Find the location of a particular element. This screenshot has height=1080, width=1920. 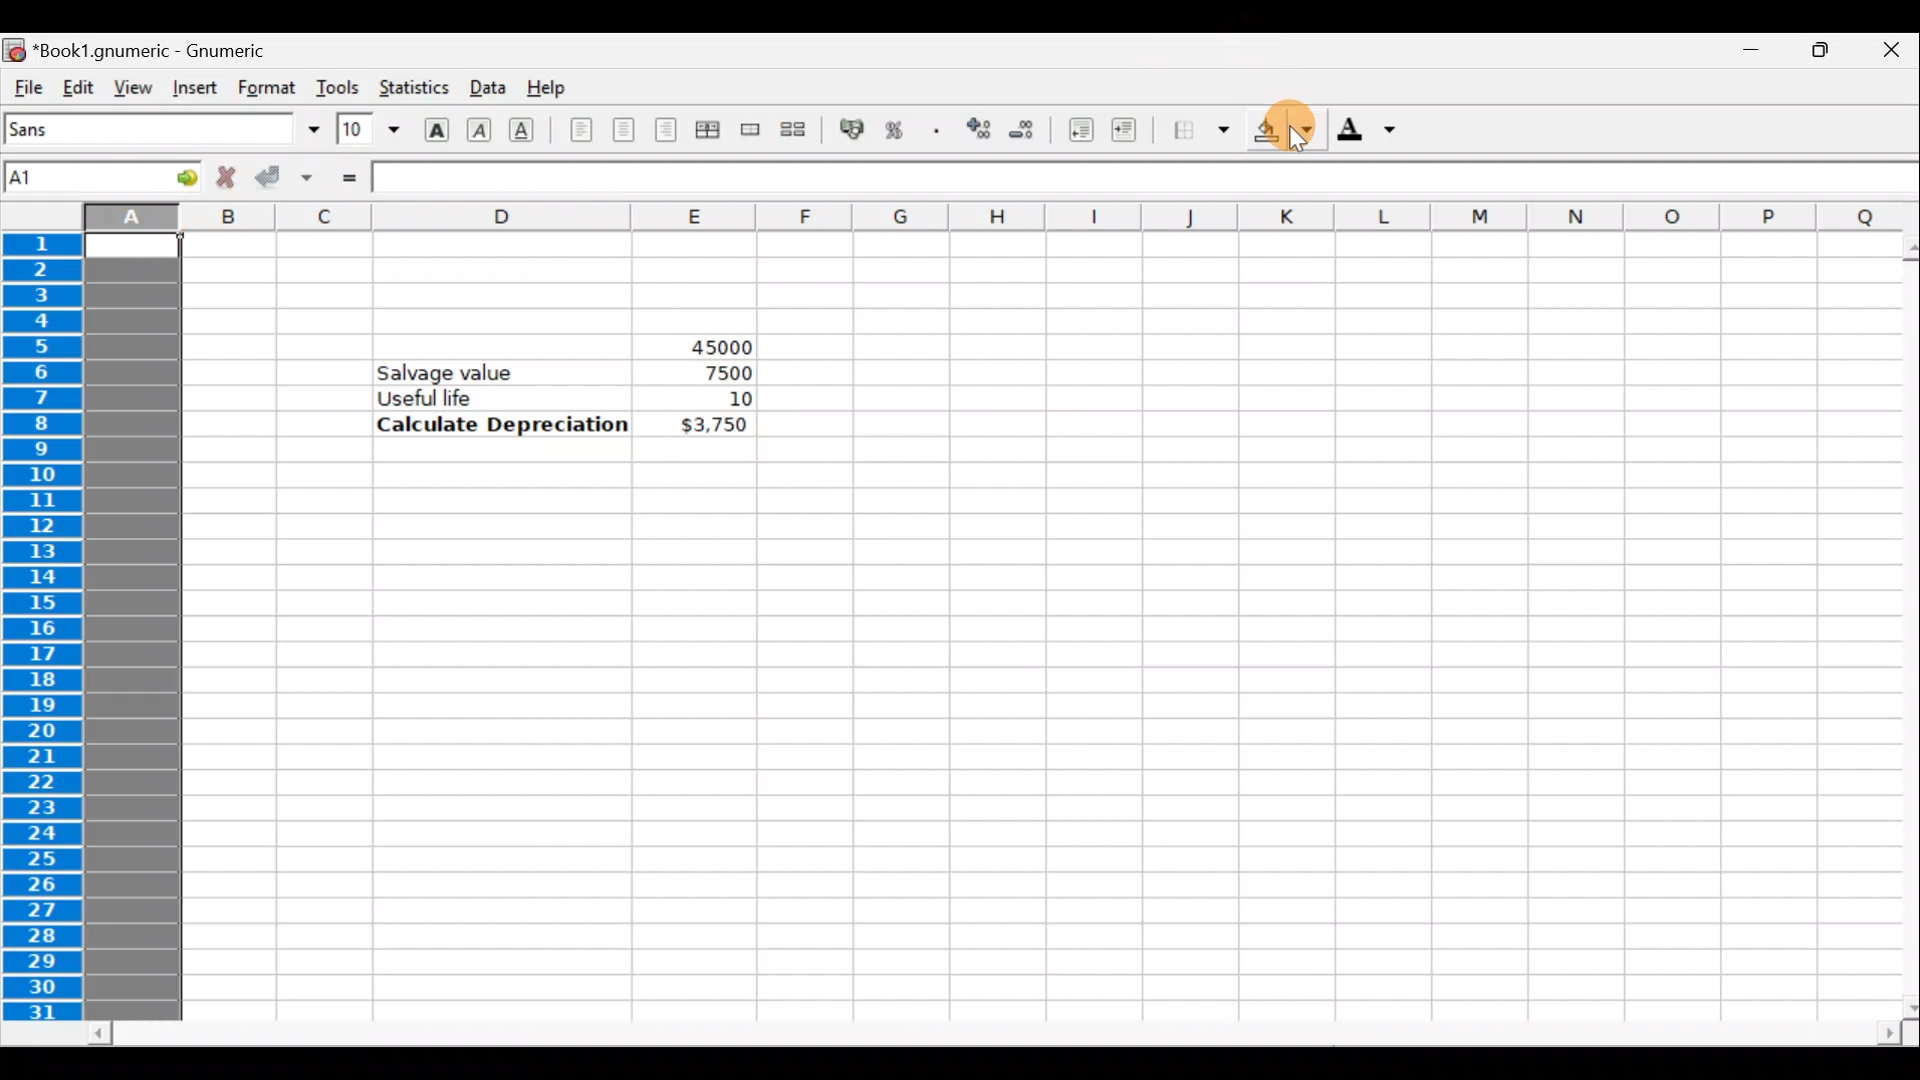

Cursor on background color is located at coordinates (1297, 130).